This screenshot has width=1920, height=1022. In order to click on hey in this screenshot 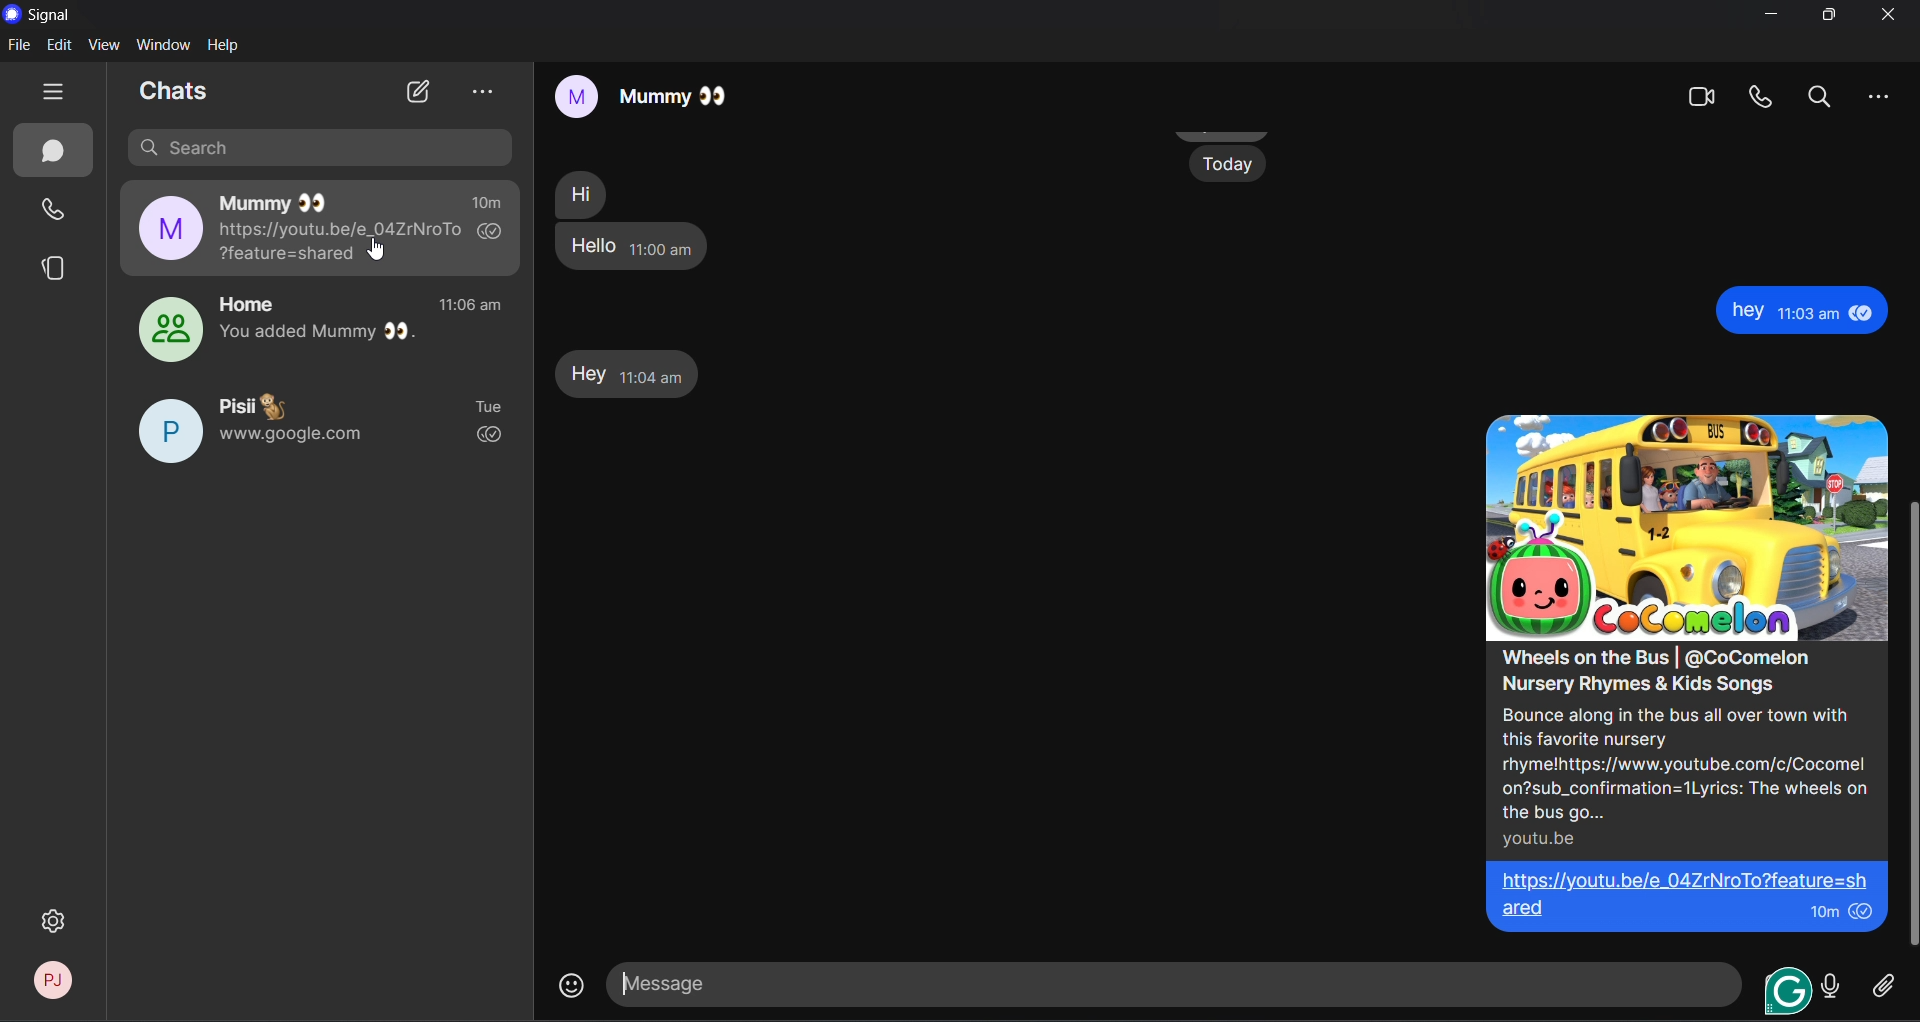, I will do `click(632, 376)`.